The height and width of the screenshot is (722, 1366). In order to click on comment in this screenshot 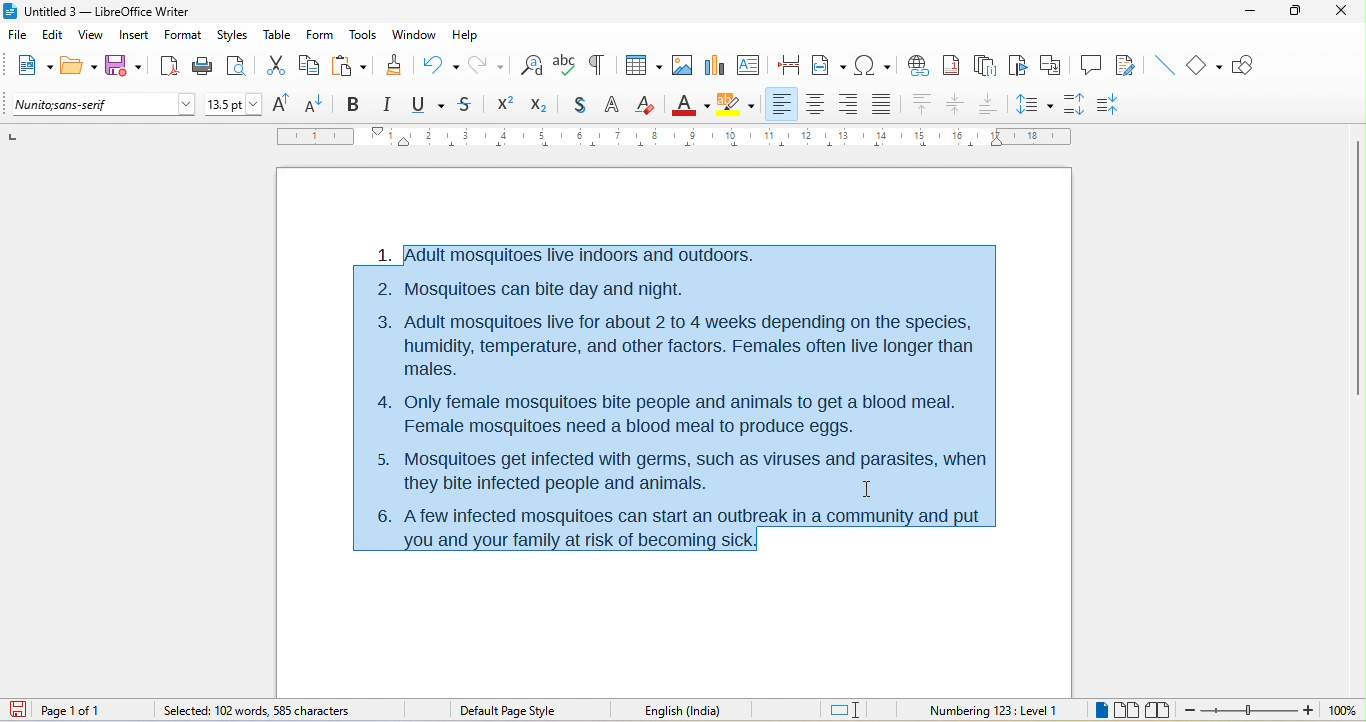, I will do `click(1091, 66)`.